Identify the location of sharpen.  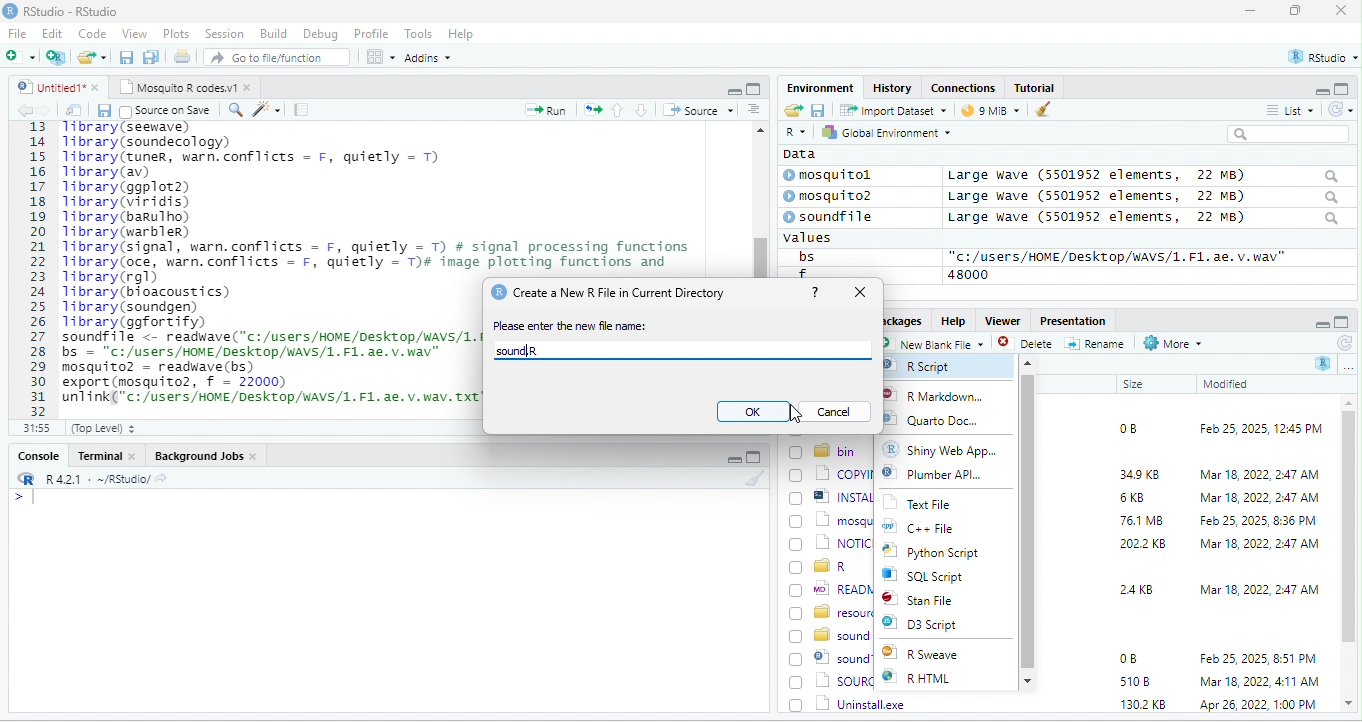
(267, 109).